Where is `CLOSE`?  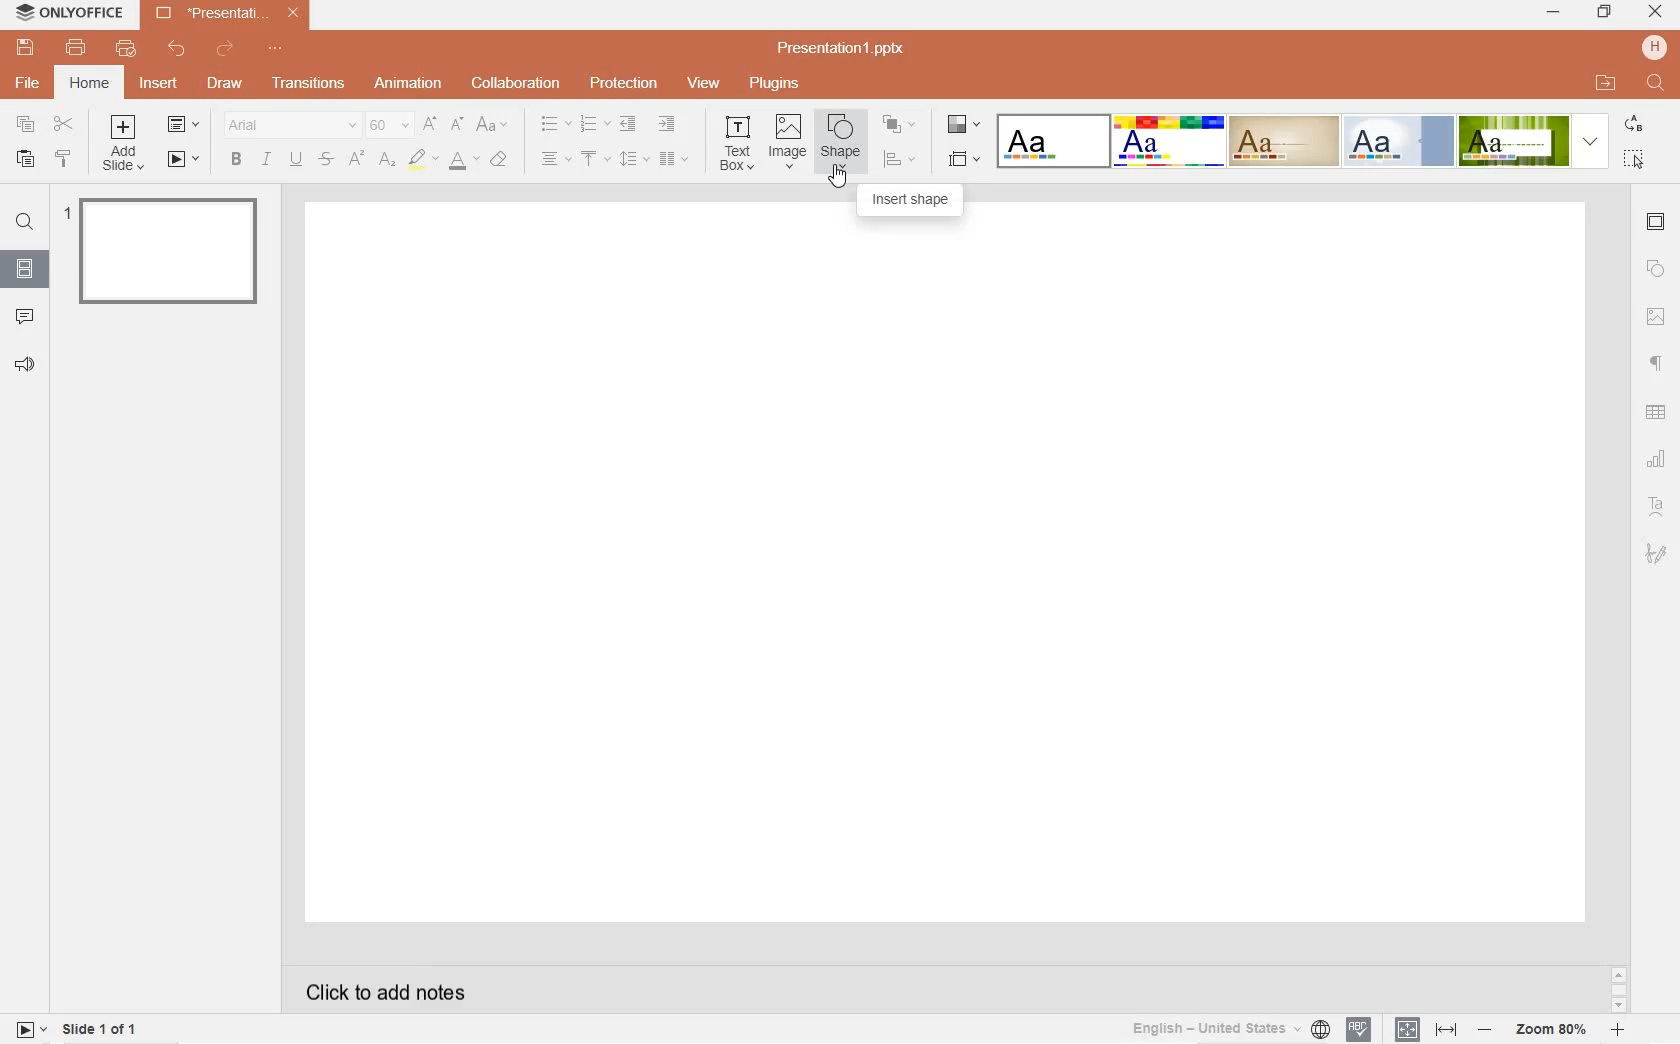 CLOSE is located at coordinates (1656, 13).